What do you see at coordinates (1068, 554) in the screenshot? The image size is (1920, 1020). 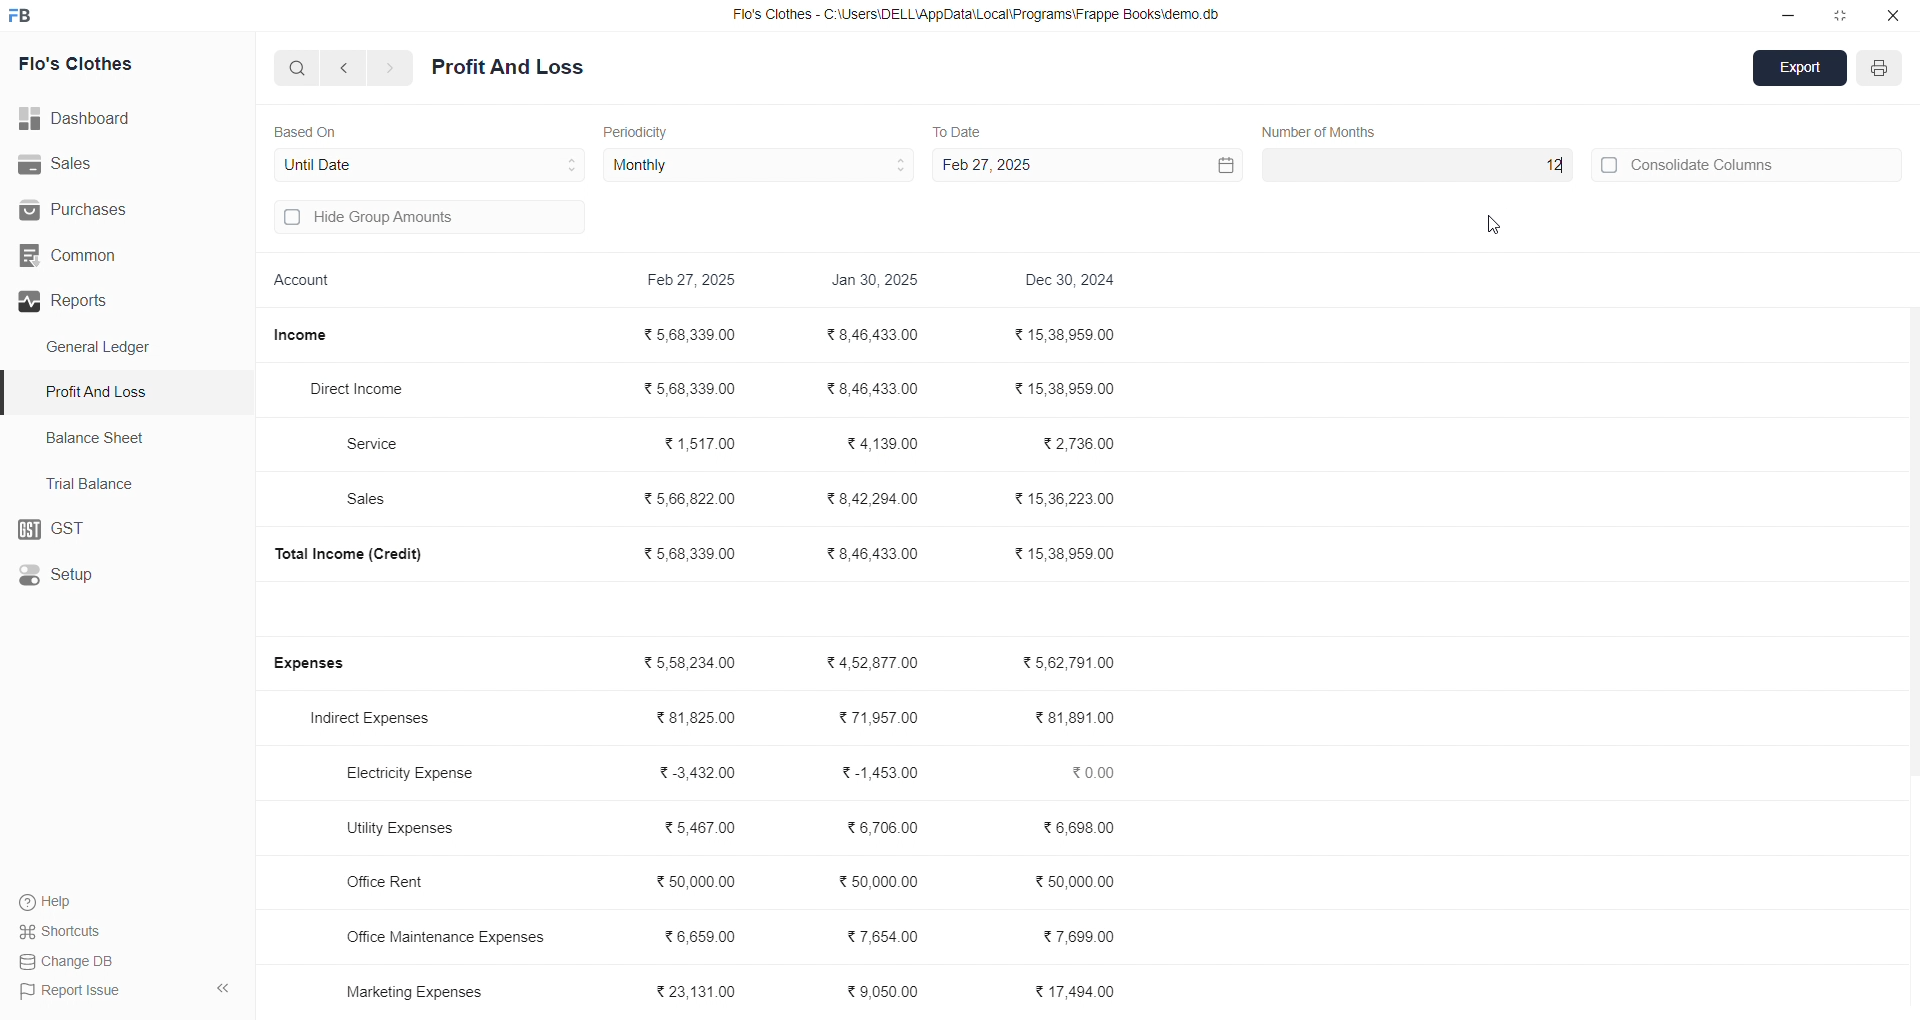 I see `₹15,38,959.00` at bounding box center [1068, 554].